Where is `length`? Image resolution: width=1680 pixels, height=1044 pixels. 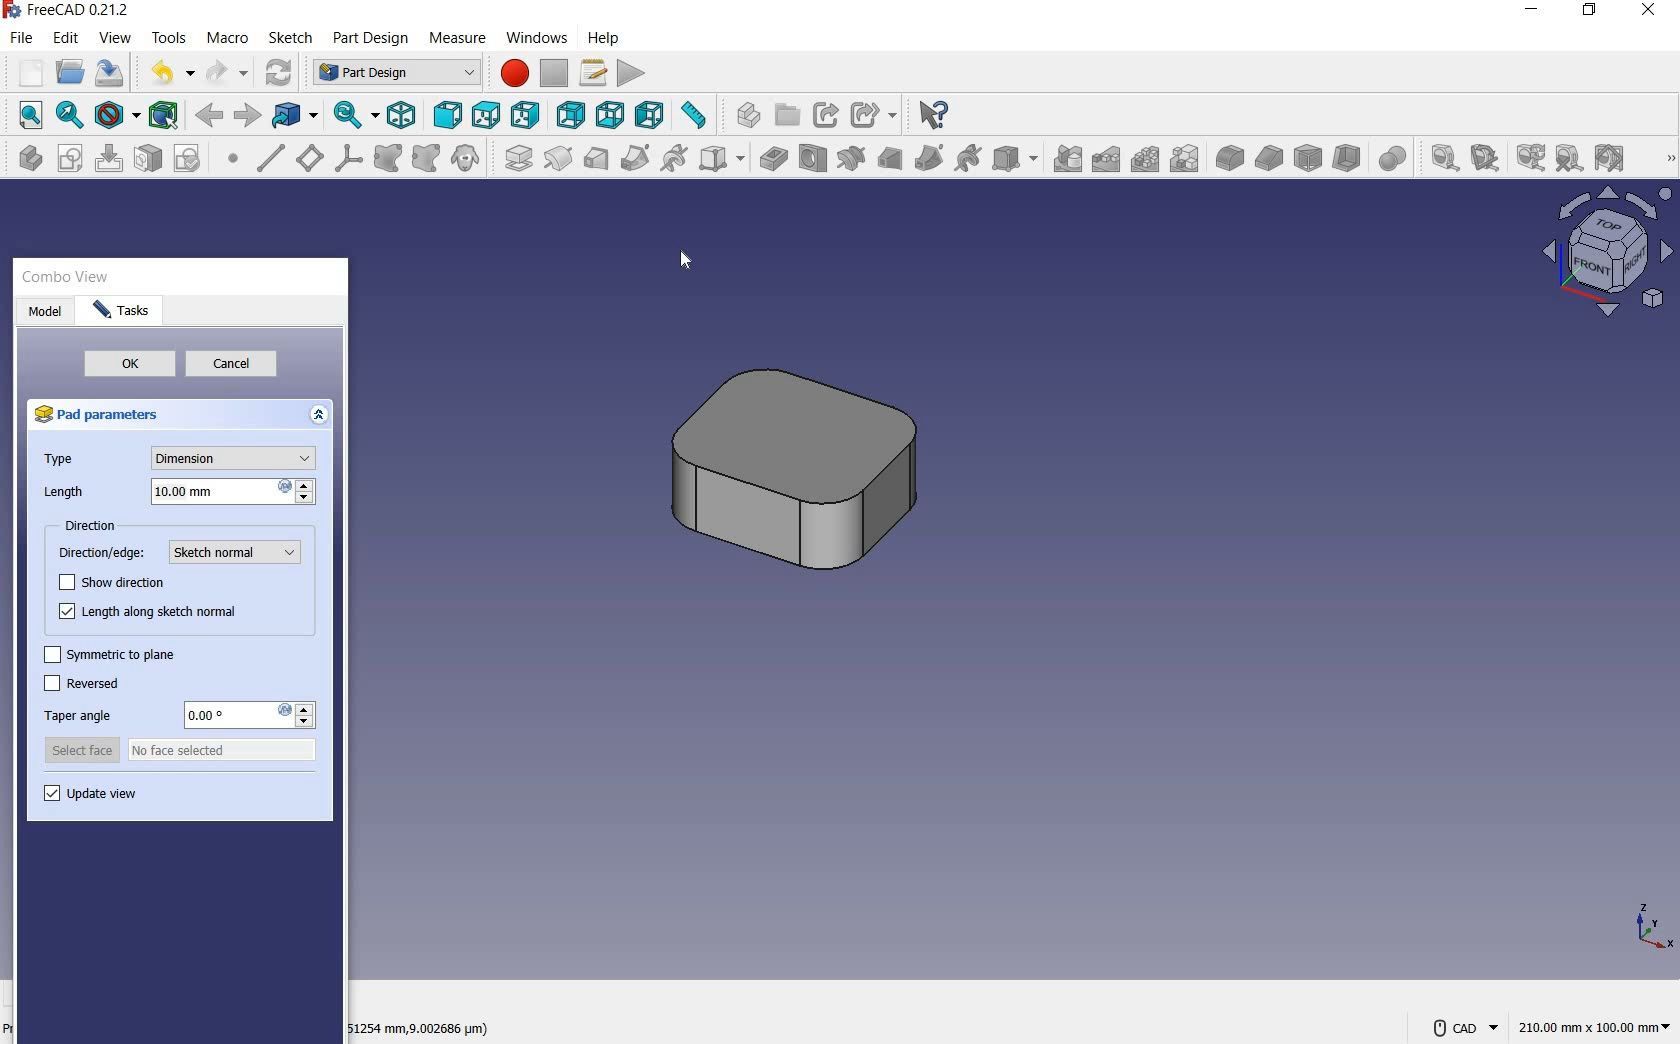 length is located at coordinates (177, 492).